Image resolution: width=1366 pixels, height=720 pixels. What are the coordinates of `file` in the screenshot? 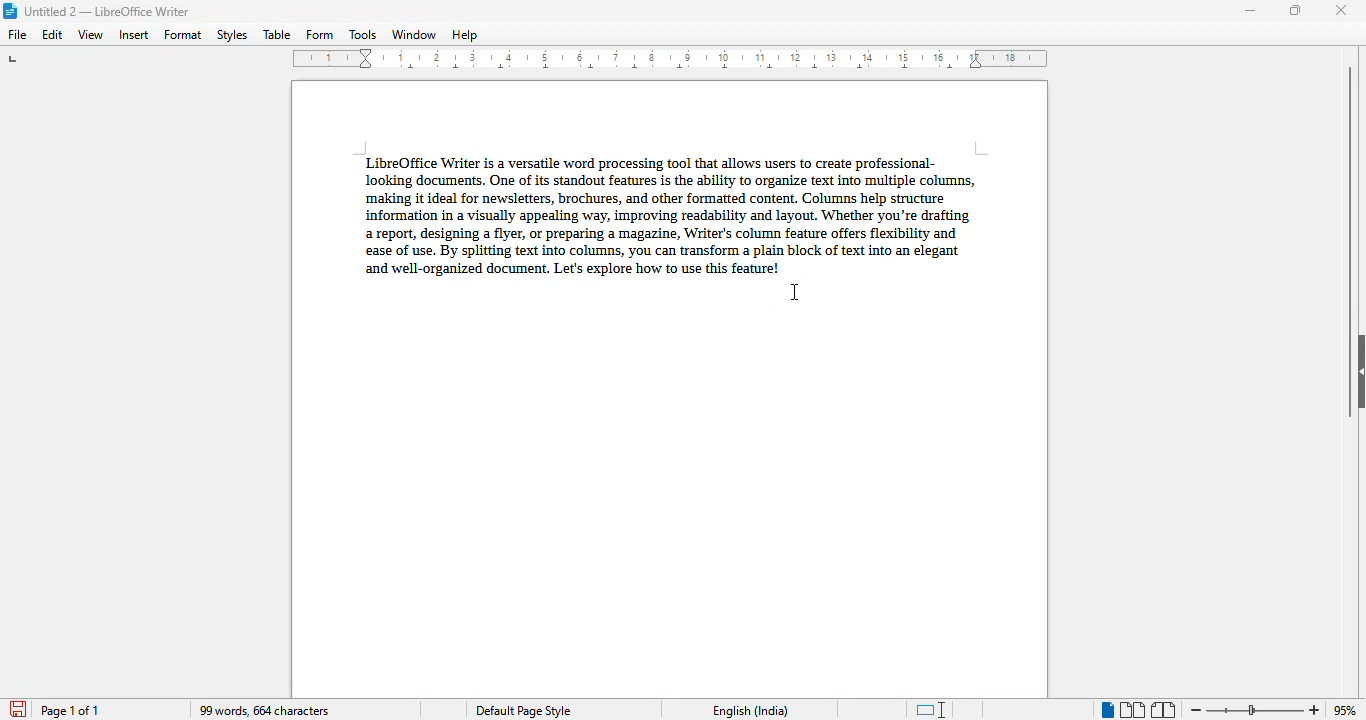 It's located at (18, 34).